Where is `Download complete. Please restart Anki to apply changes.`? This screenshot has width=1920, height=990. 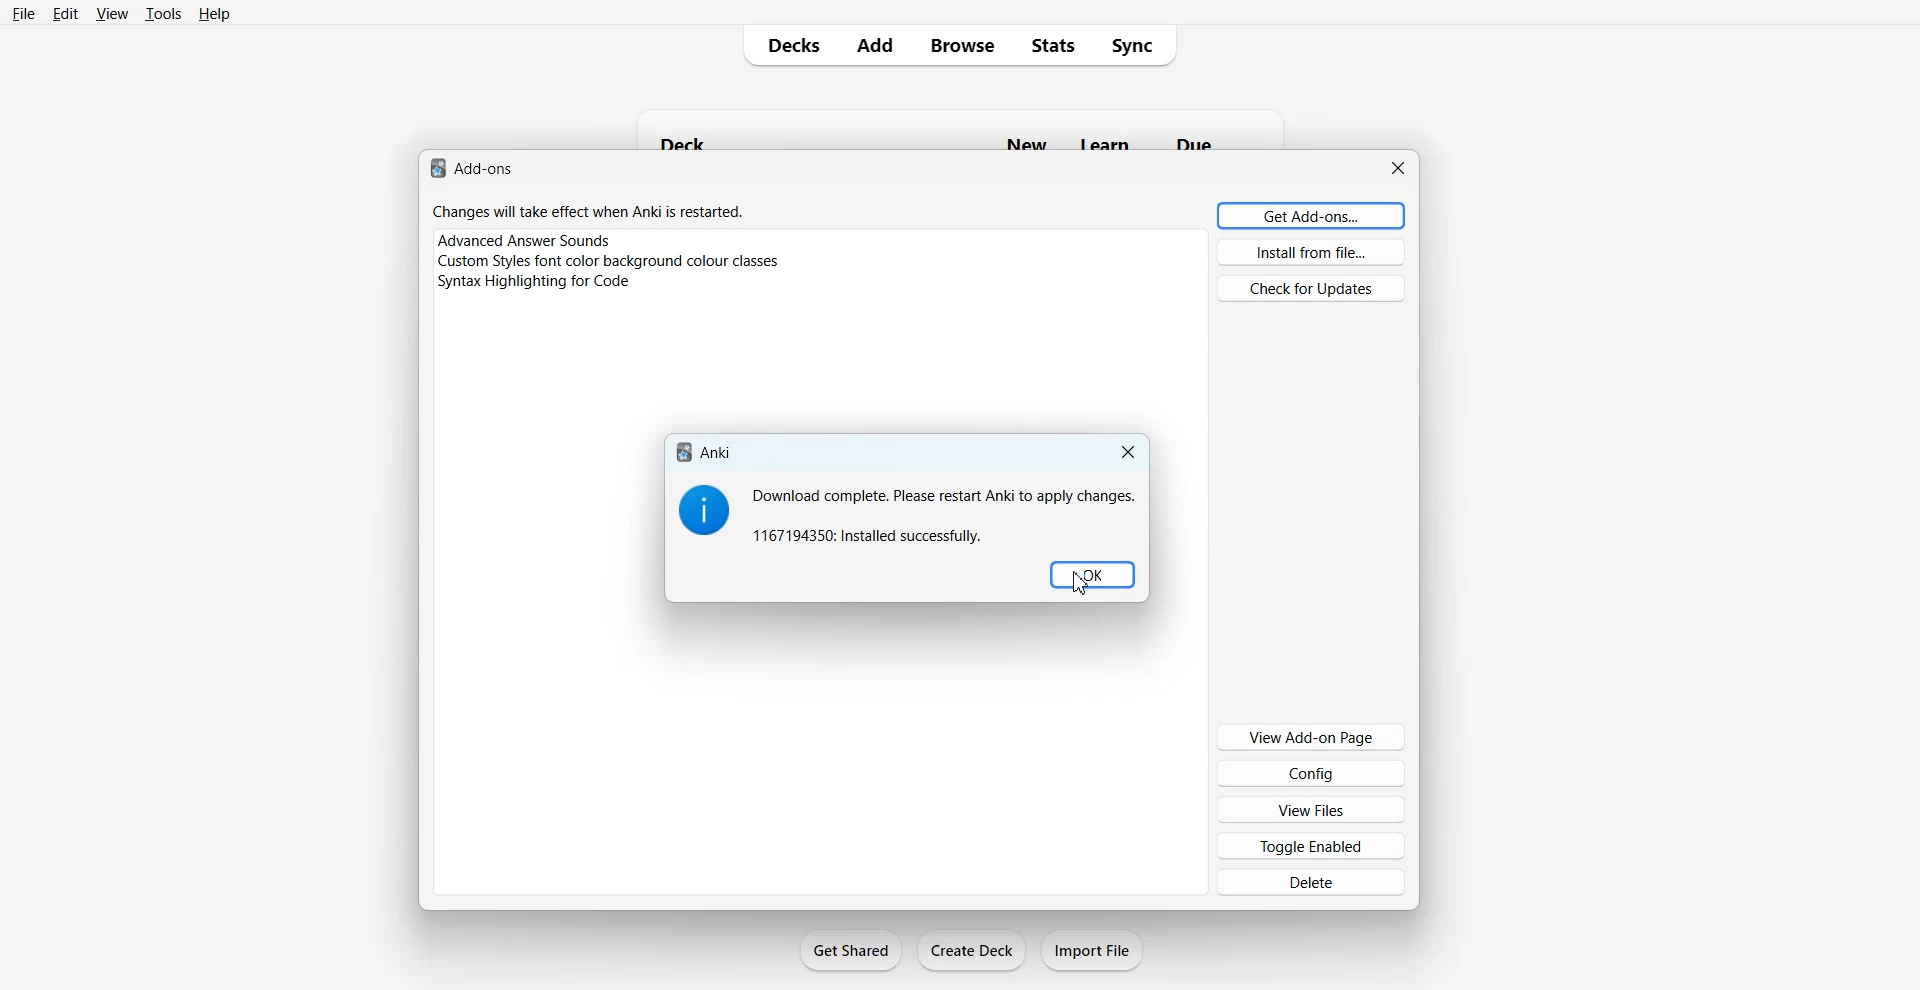 Download complete. Please restart Anki to apply changes. is located at coordinates (945, 495).